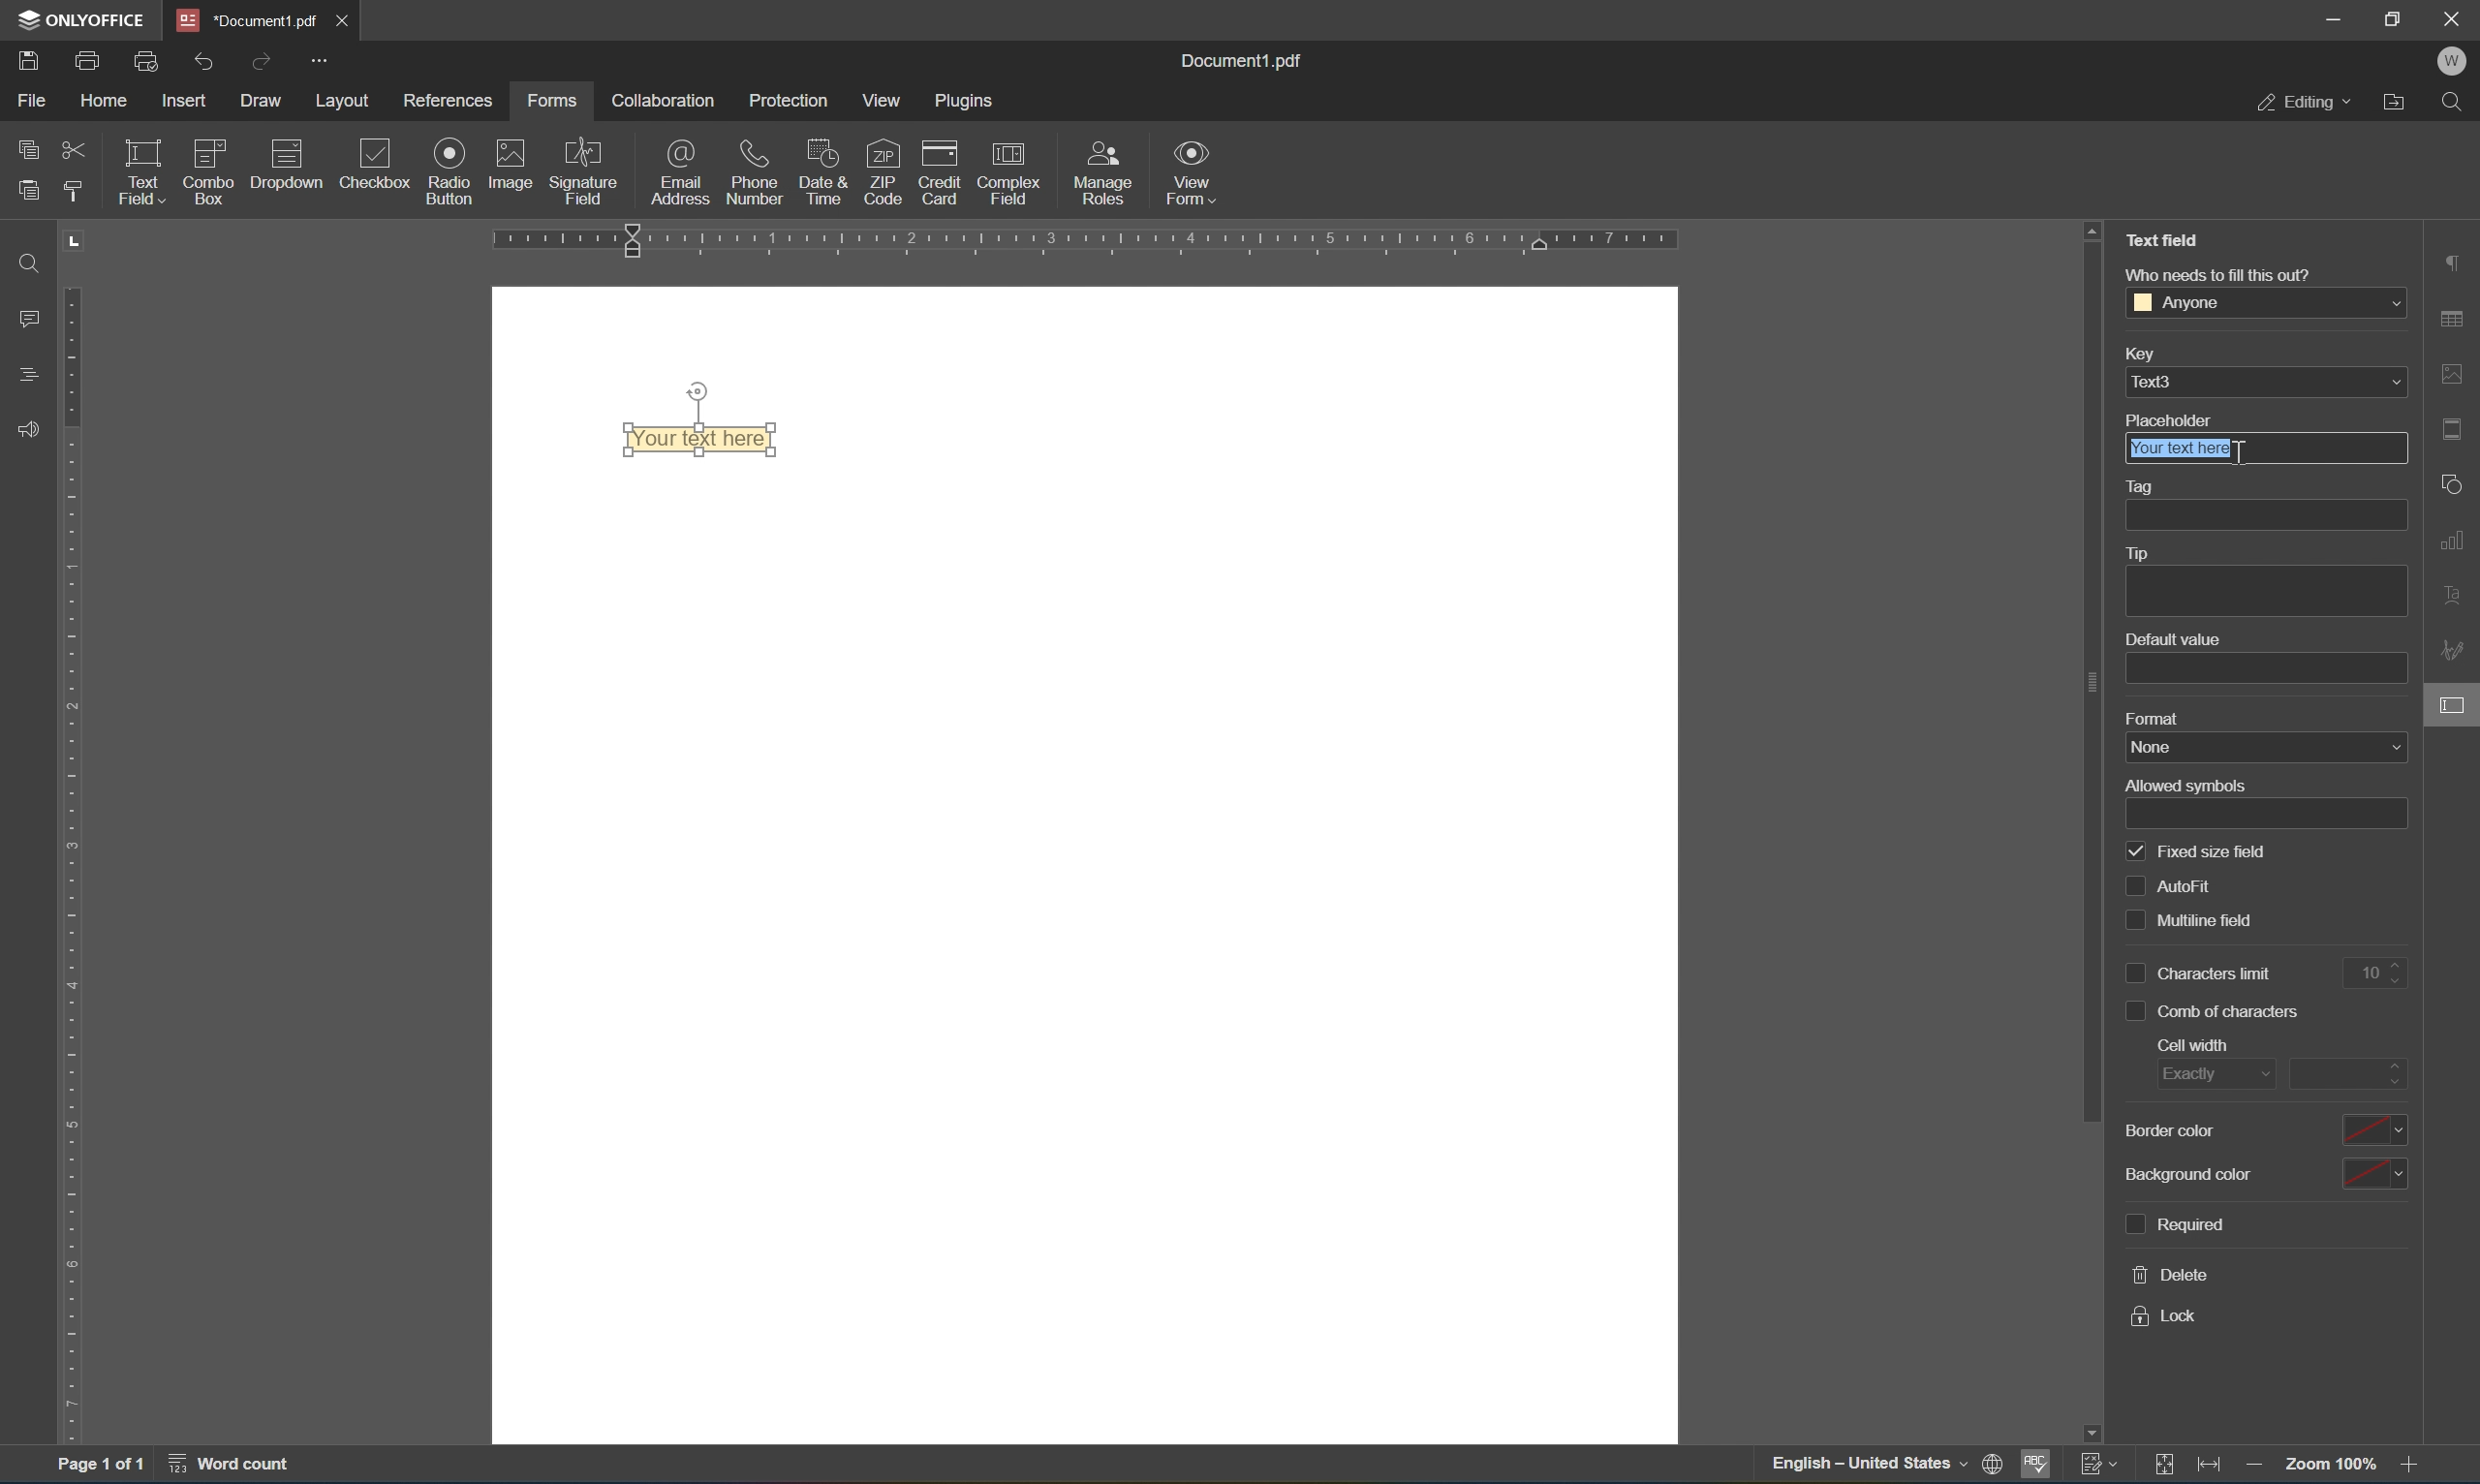  I want to click on insert, so click(187, 100).